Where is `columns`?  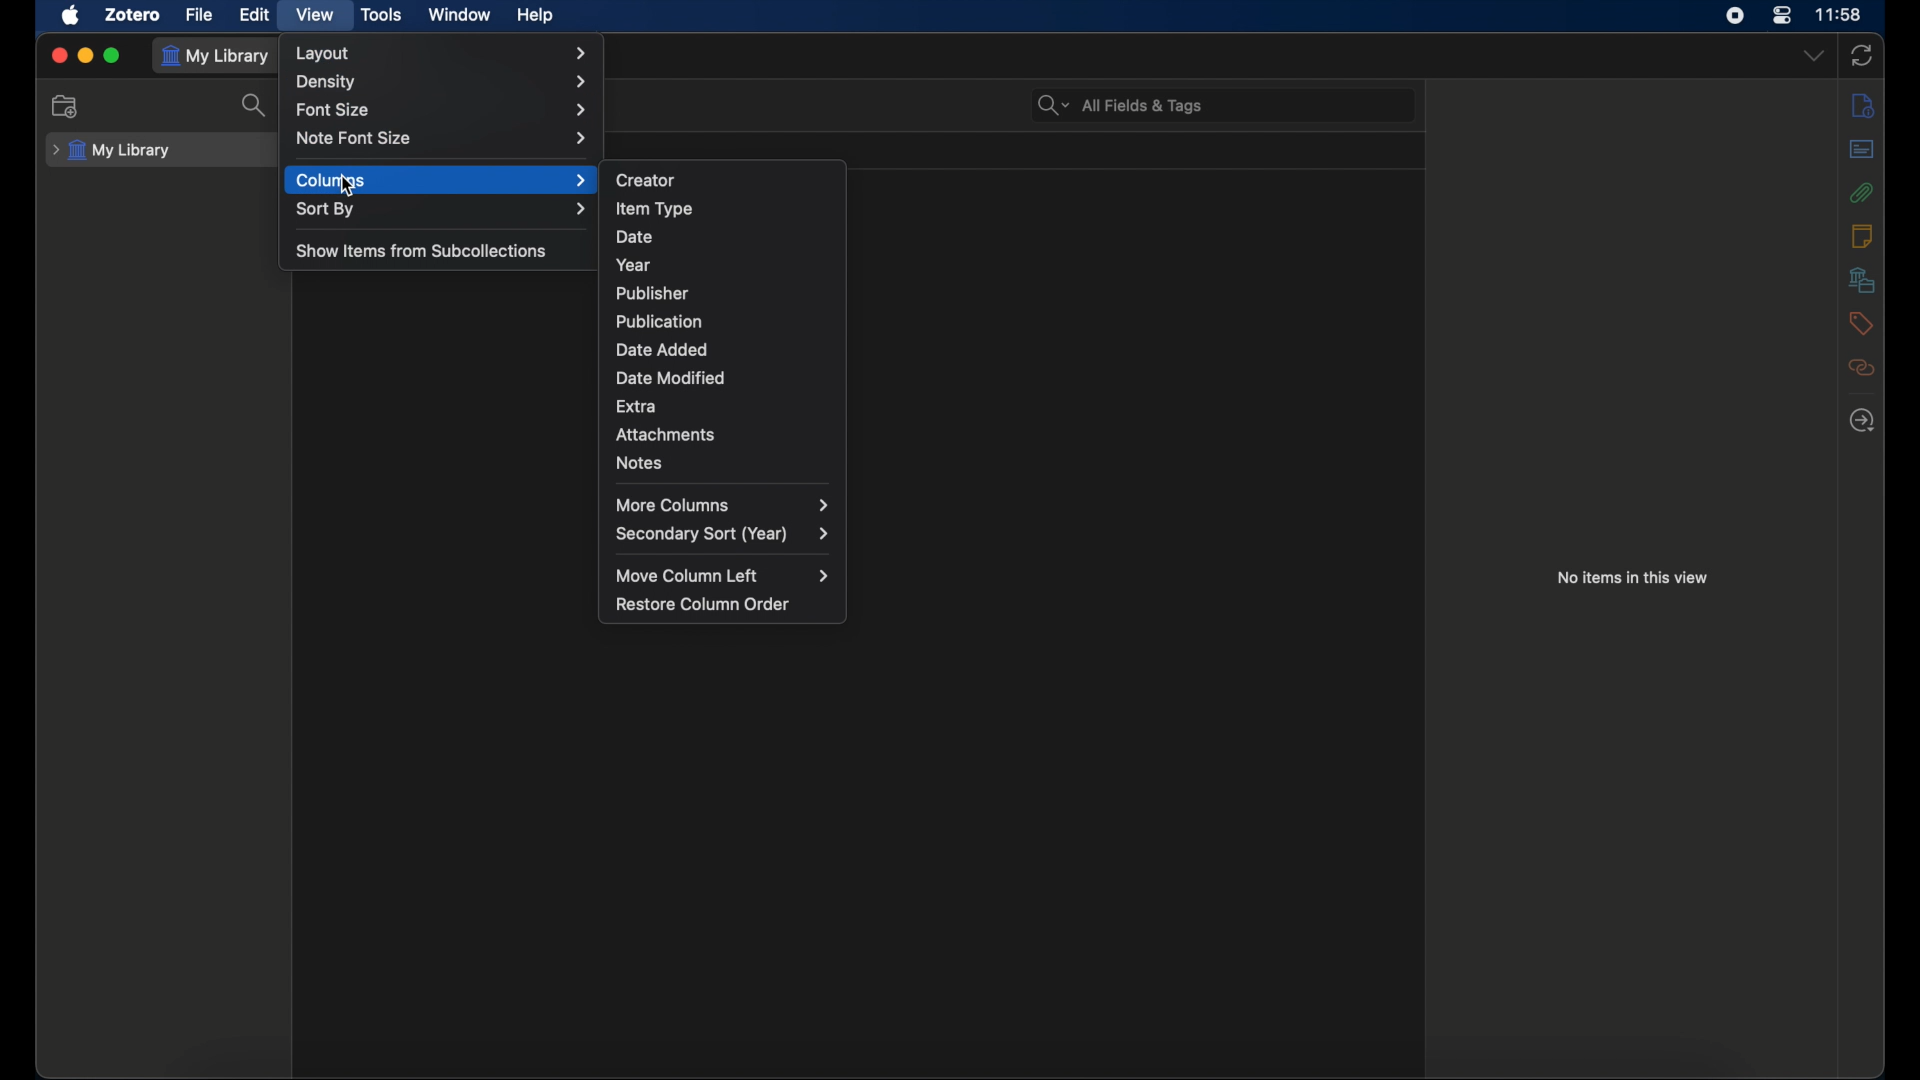 columns is located at coordinates (440, 181).